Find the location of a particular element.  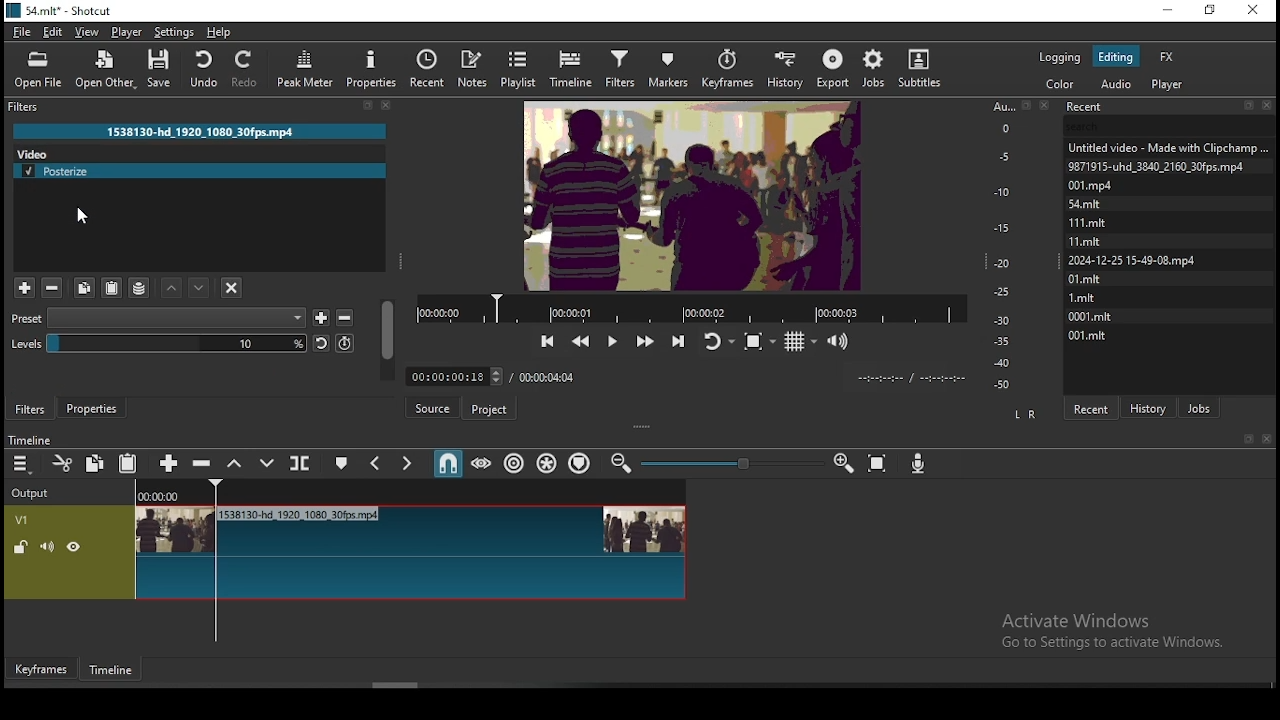

open other is located at coordinates (107, 72).